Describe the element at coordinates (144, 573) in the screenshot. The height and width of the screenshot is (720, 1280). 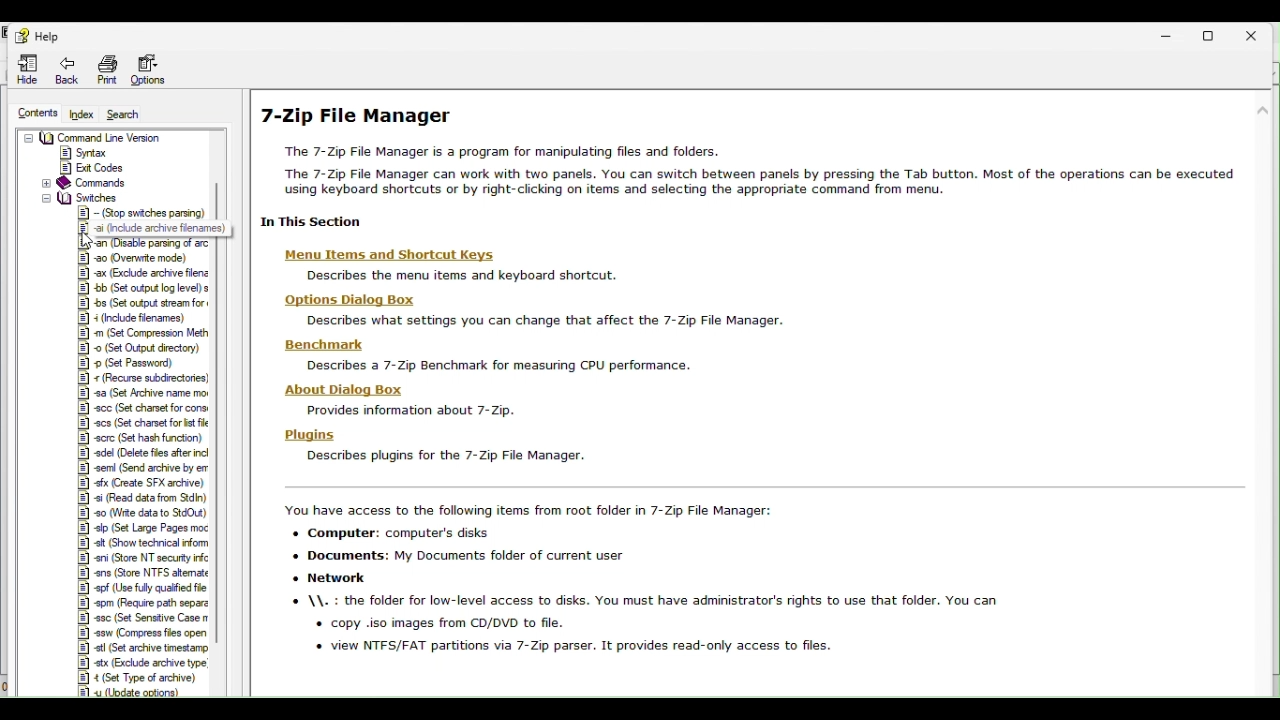
I see `§] ens (Store NTFS altemate` at that location.